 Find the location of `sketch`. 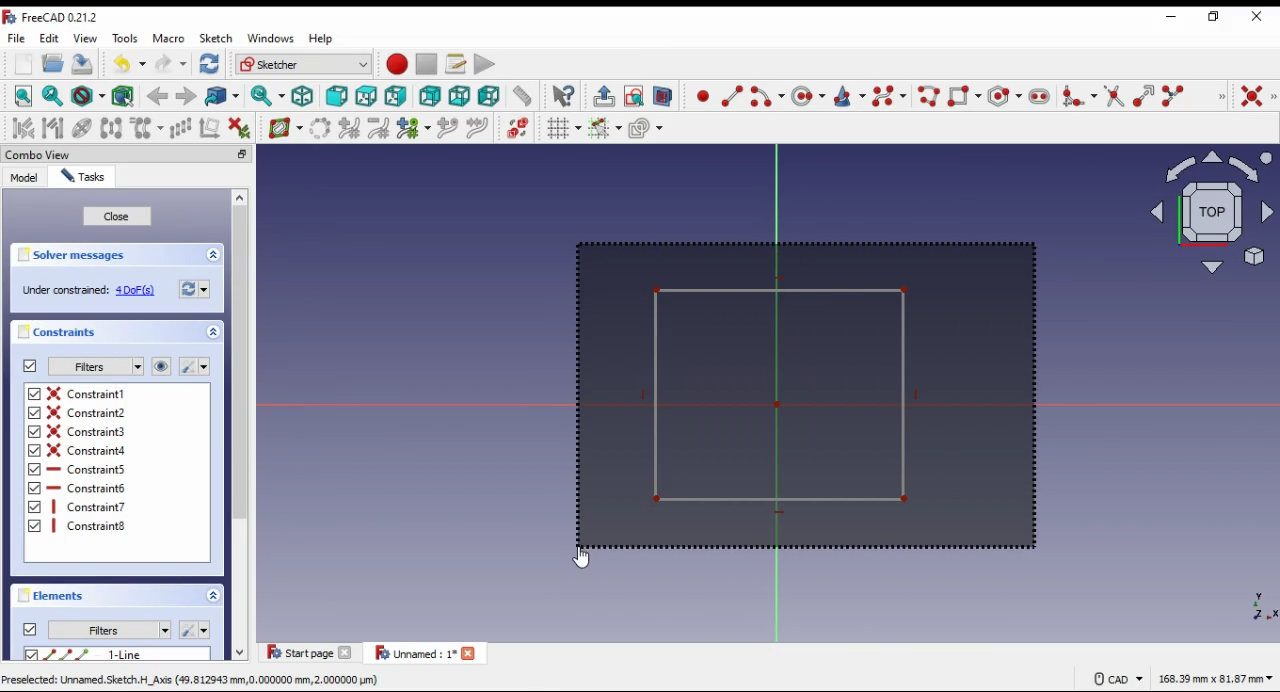

sketch is located at coordinates (217, 39).